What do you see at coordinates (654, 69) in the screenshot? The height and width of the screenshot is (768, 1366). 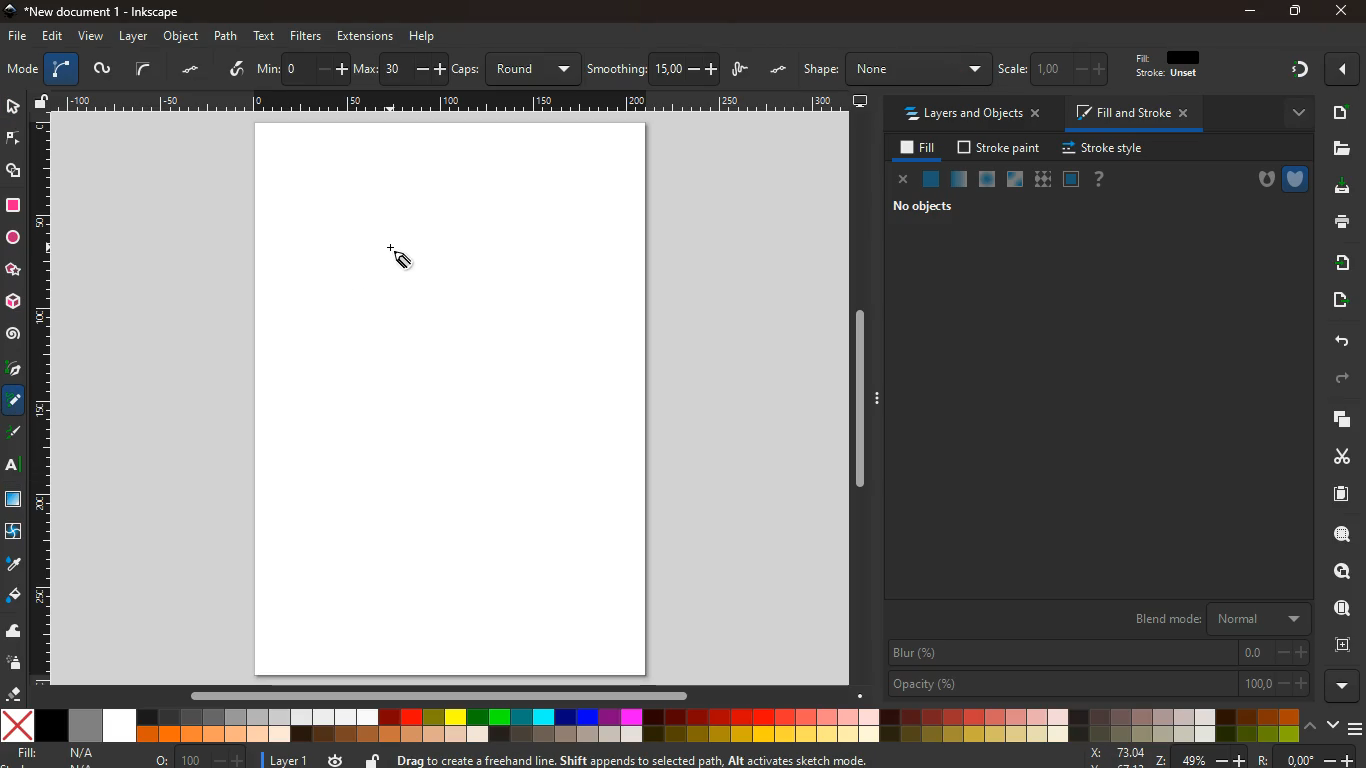 I see `smoothing` at bounding box center [654, 69].